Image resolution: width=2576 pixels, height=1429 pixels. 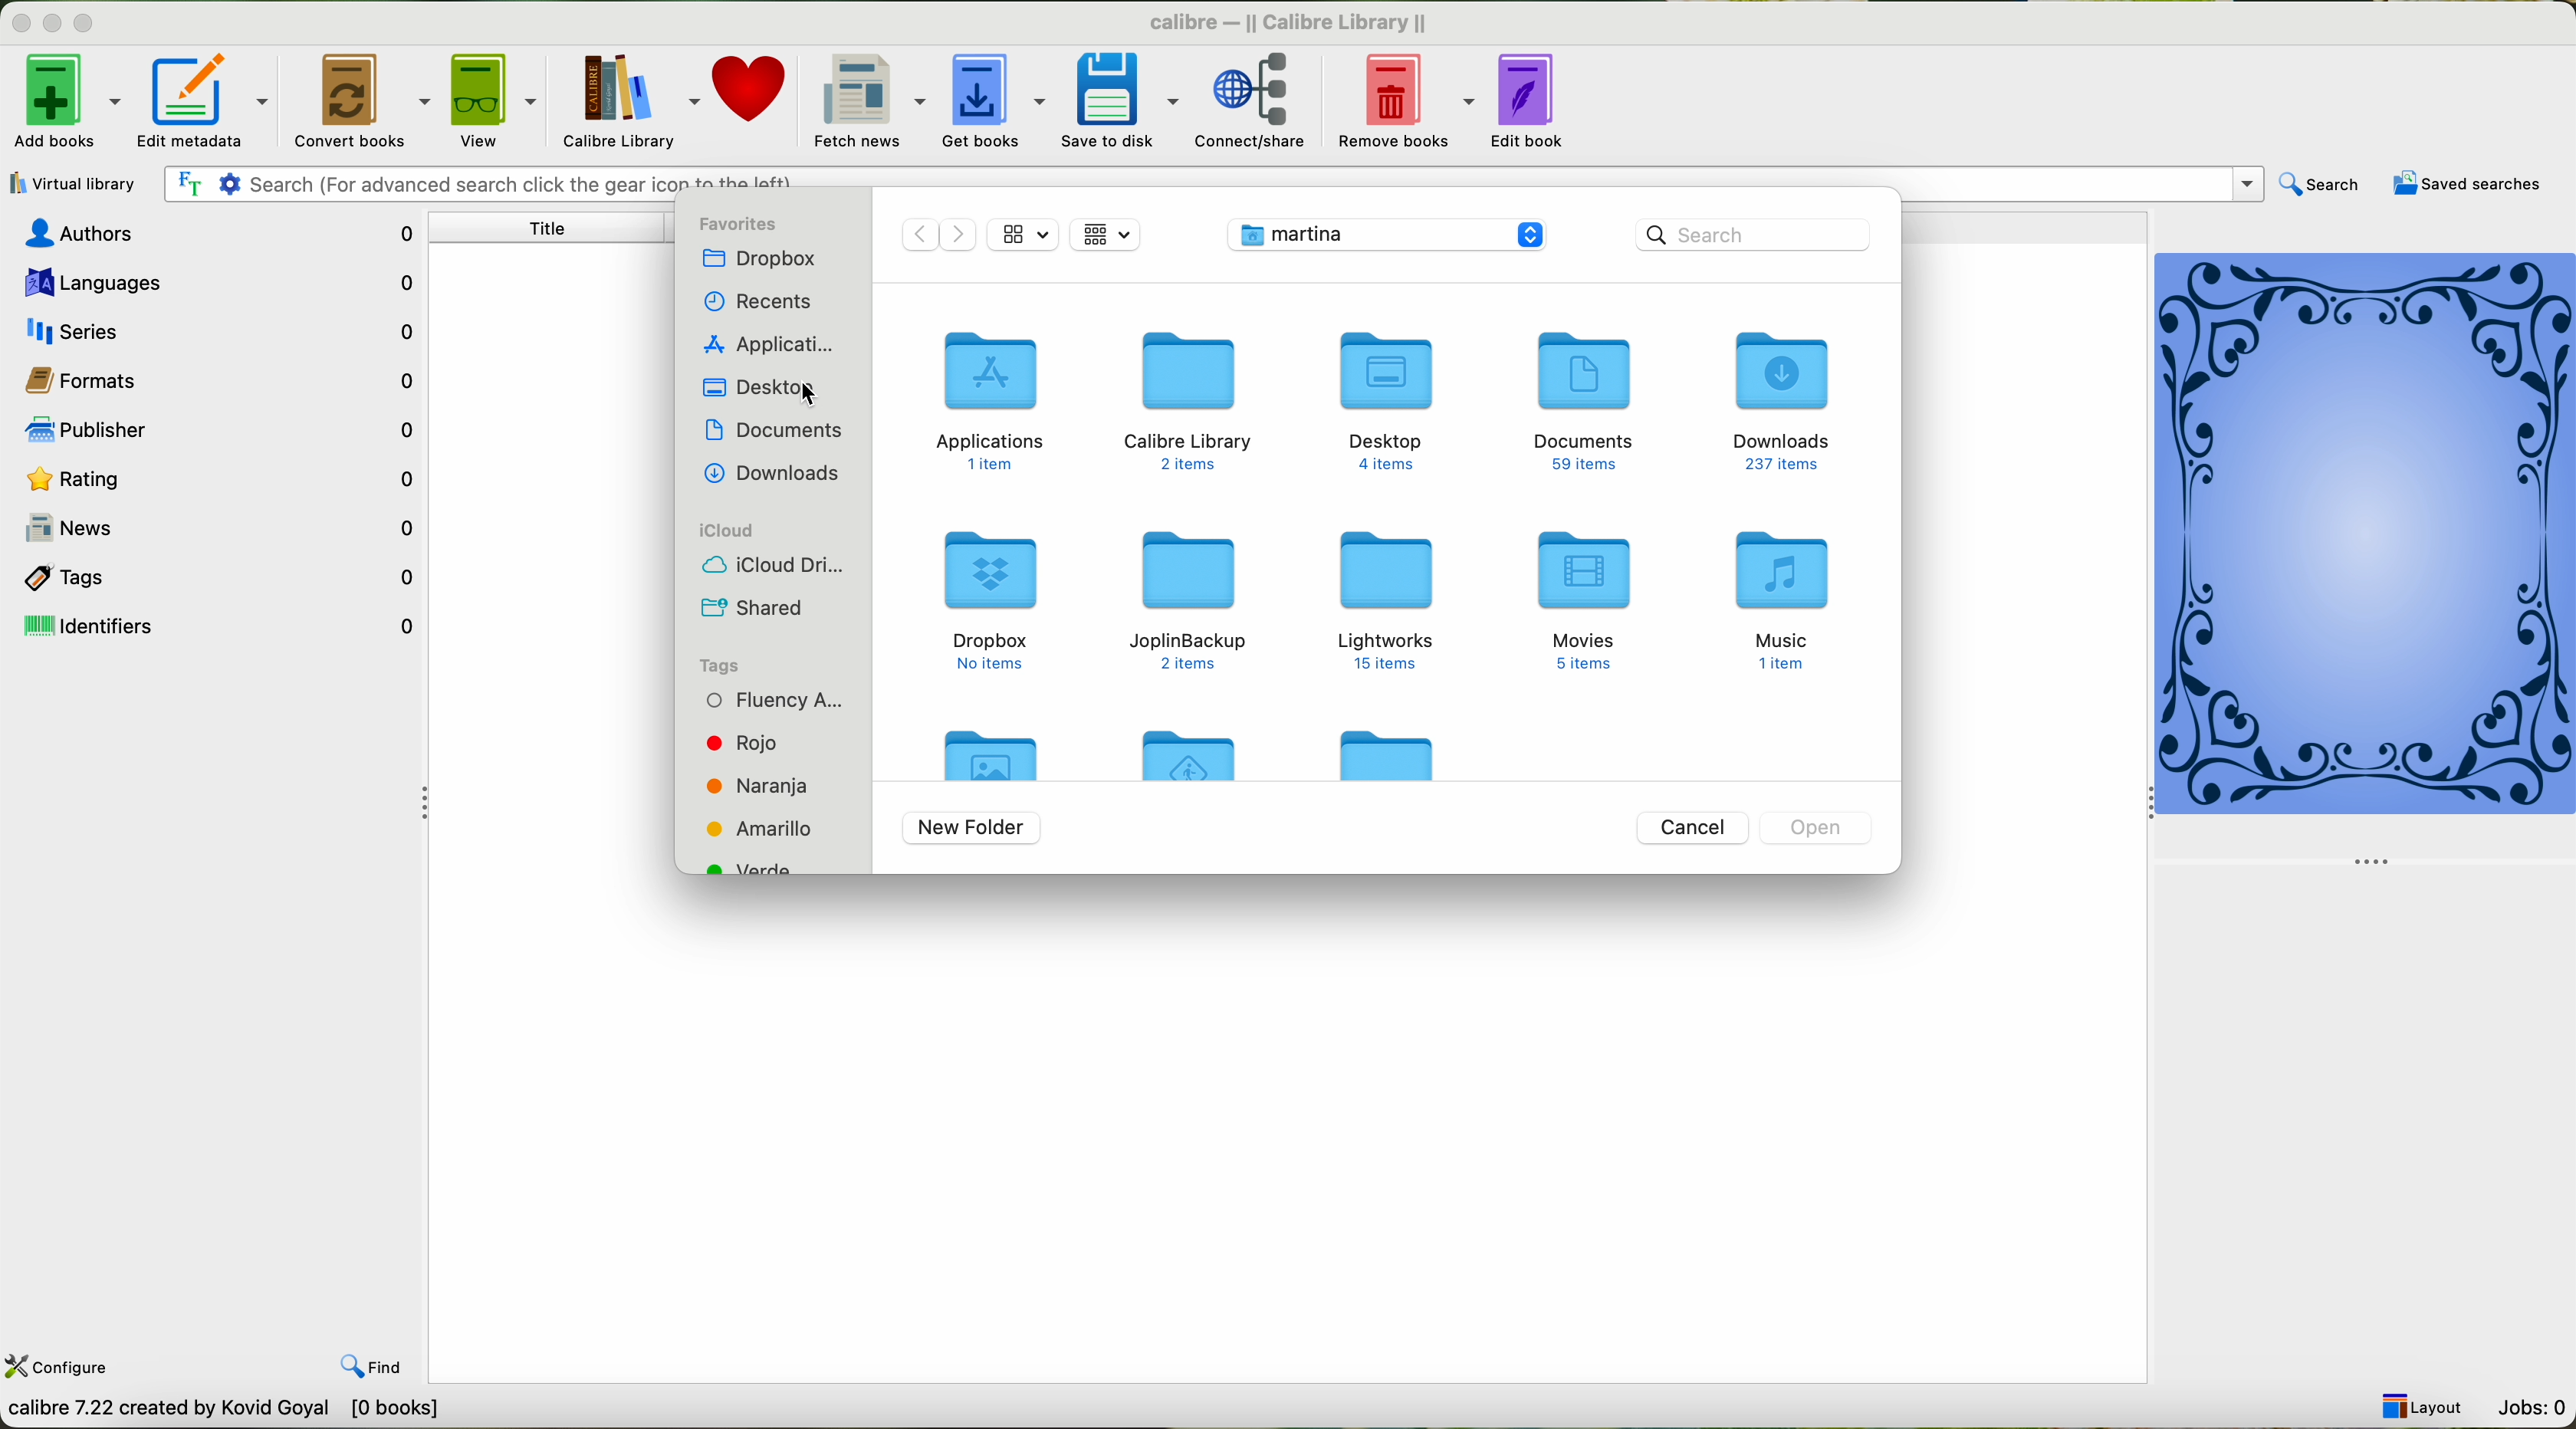 What do you see at coordinates (1778, 405) in the screenshot?
I see `Downloads` at bounding box center [1778, 405].